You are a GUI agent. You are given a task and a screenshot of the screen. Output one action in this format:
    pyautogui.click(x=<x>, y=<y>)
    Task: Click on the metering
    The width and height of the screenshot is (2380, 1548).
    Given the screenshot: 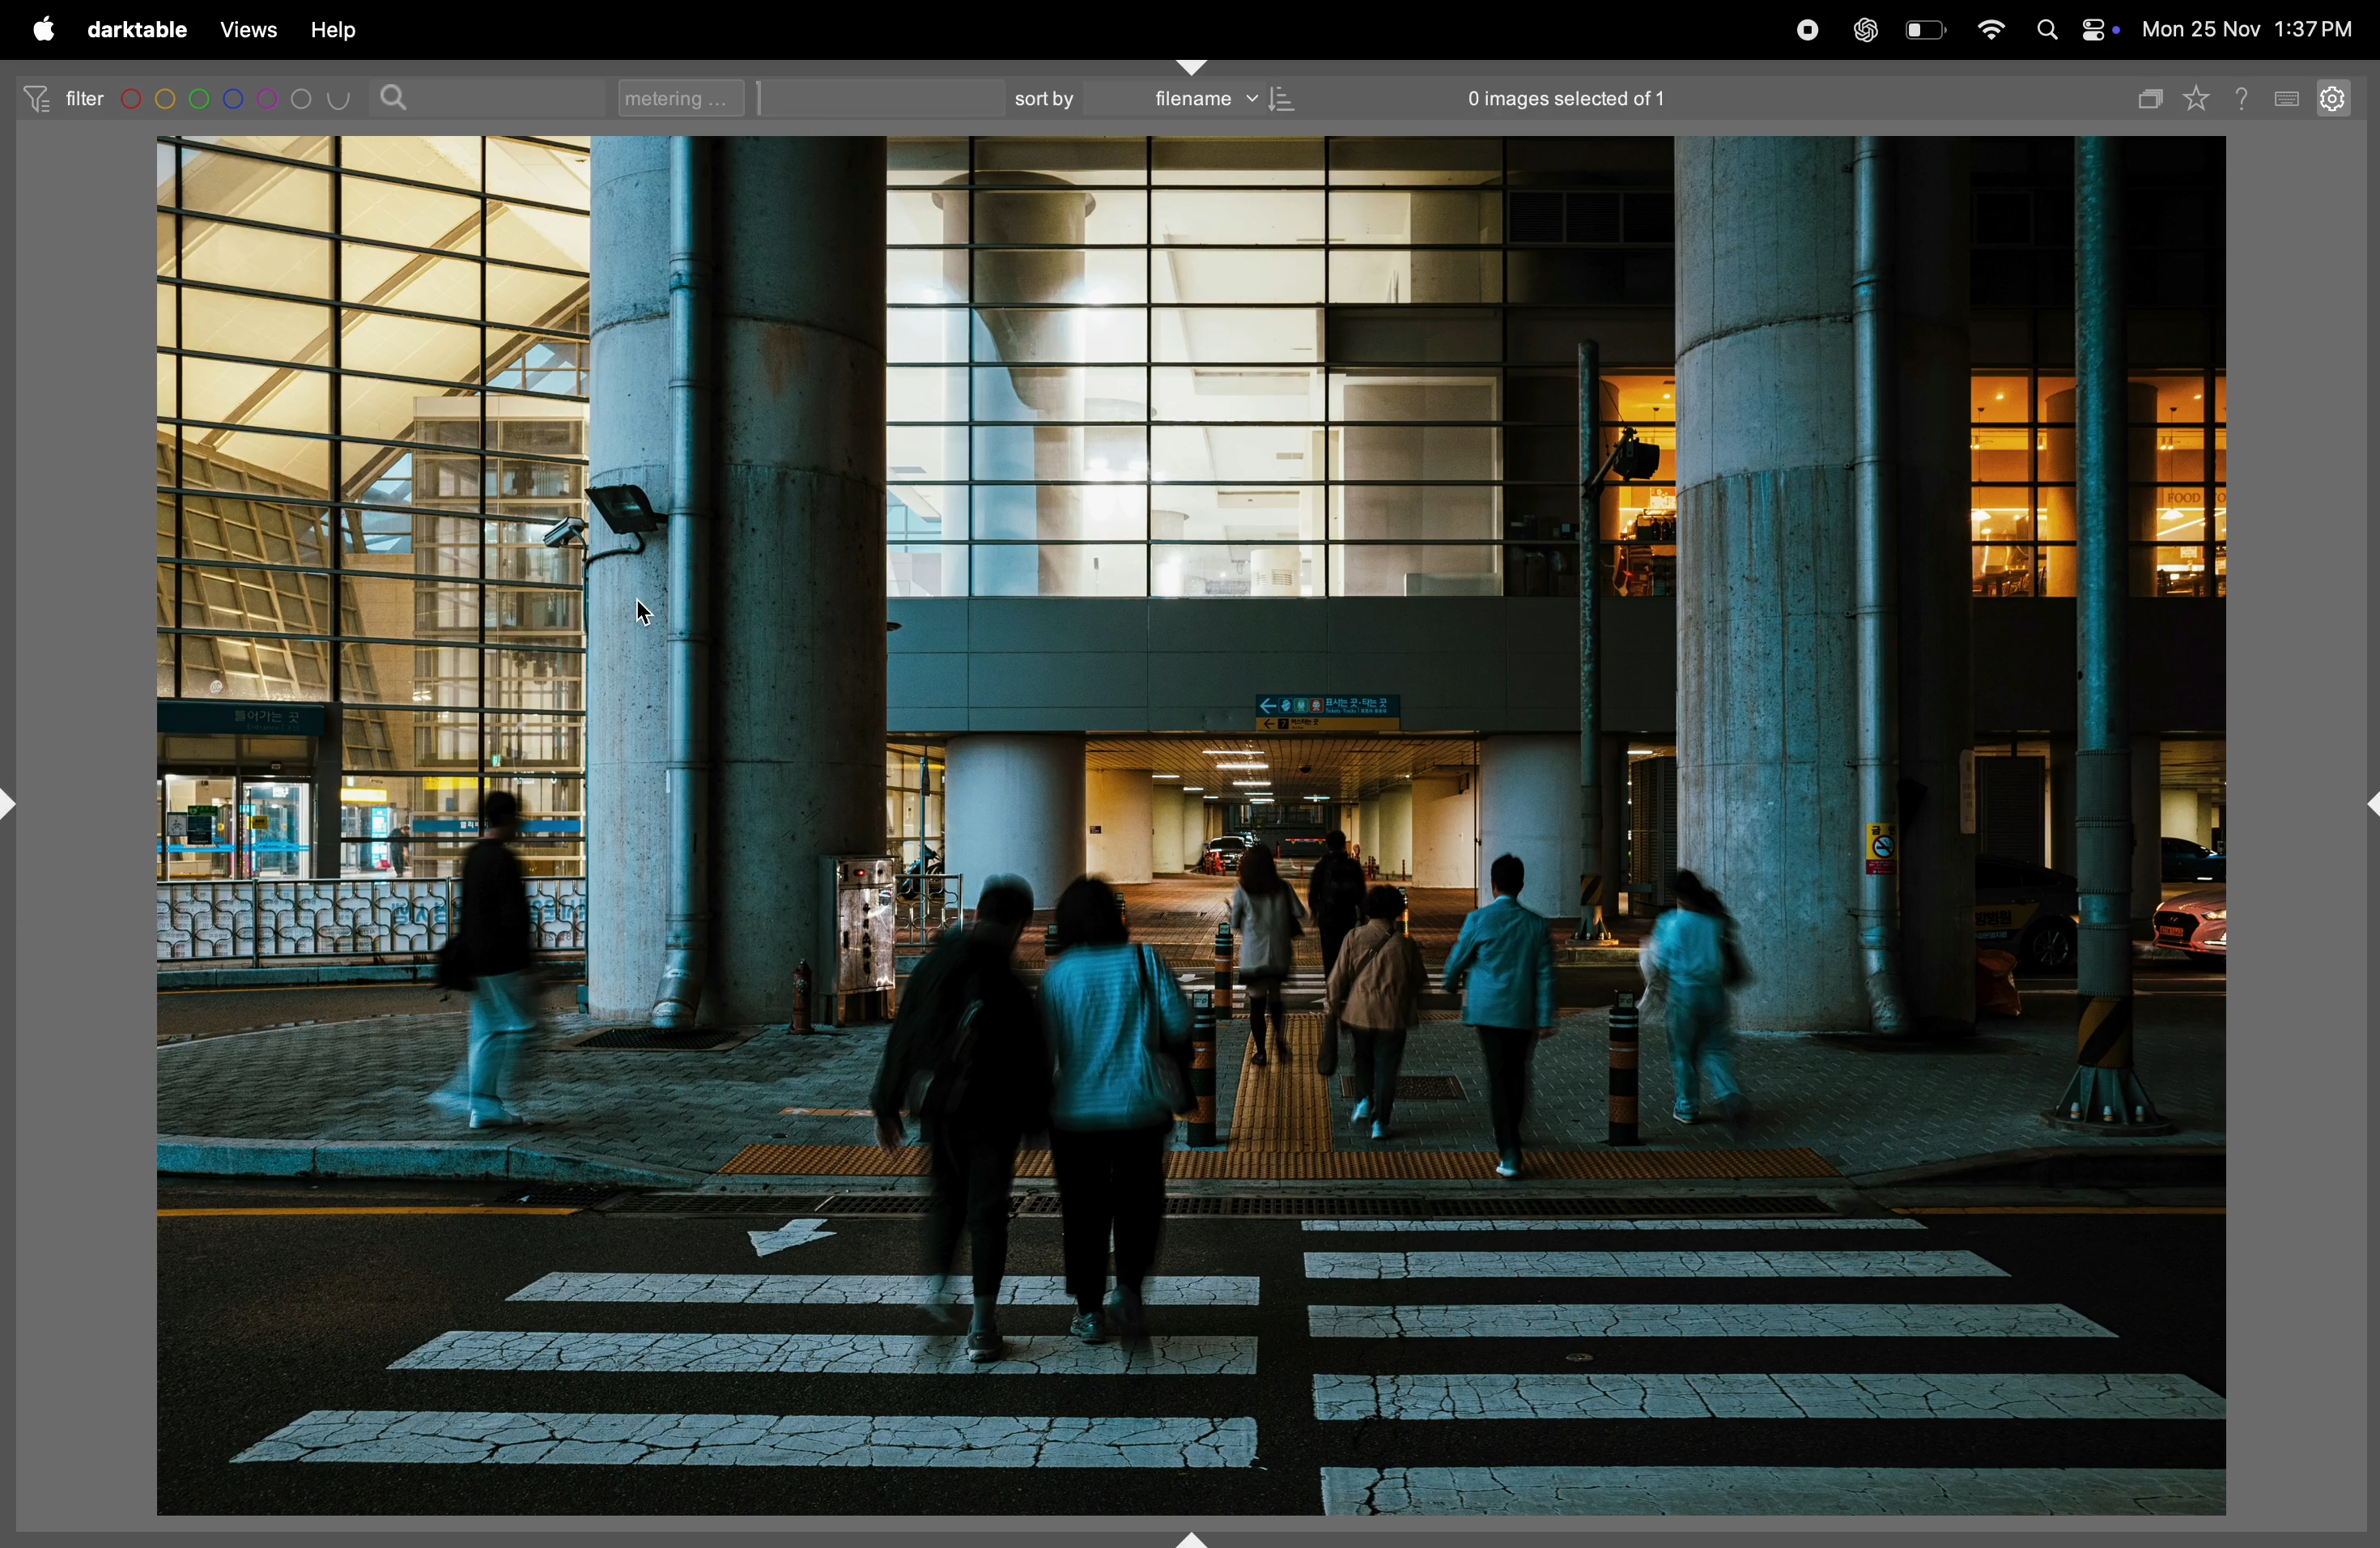 What is the action you would take?
    pyautogui.click(x=674, y=97)
    